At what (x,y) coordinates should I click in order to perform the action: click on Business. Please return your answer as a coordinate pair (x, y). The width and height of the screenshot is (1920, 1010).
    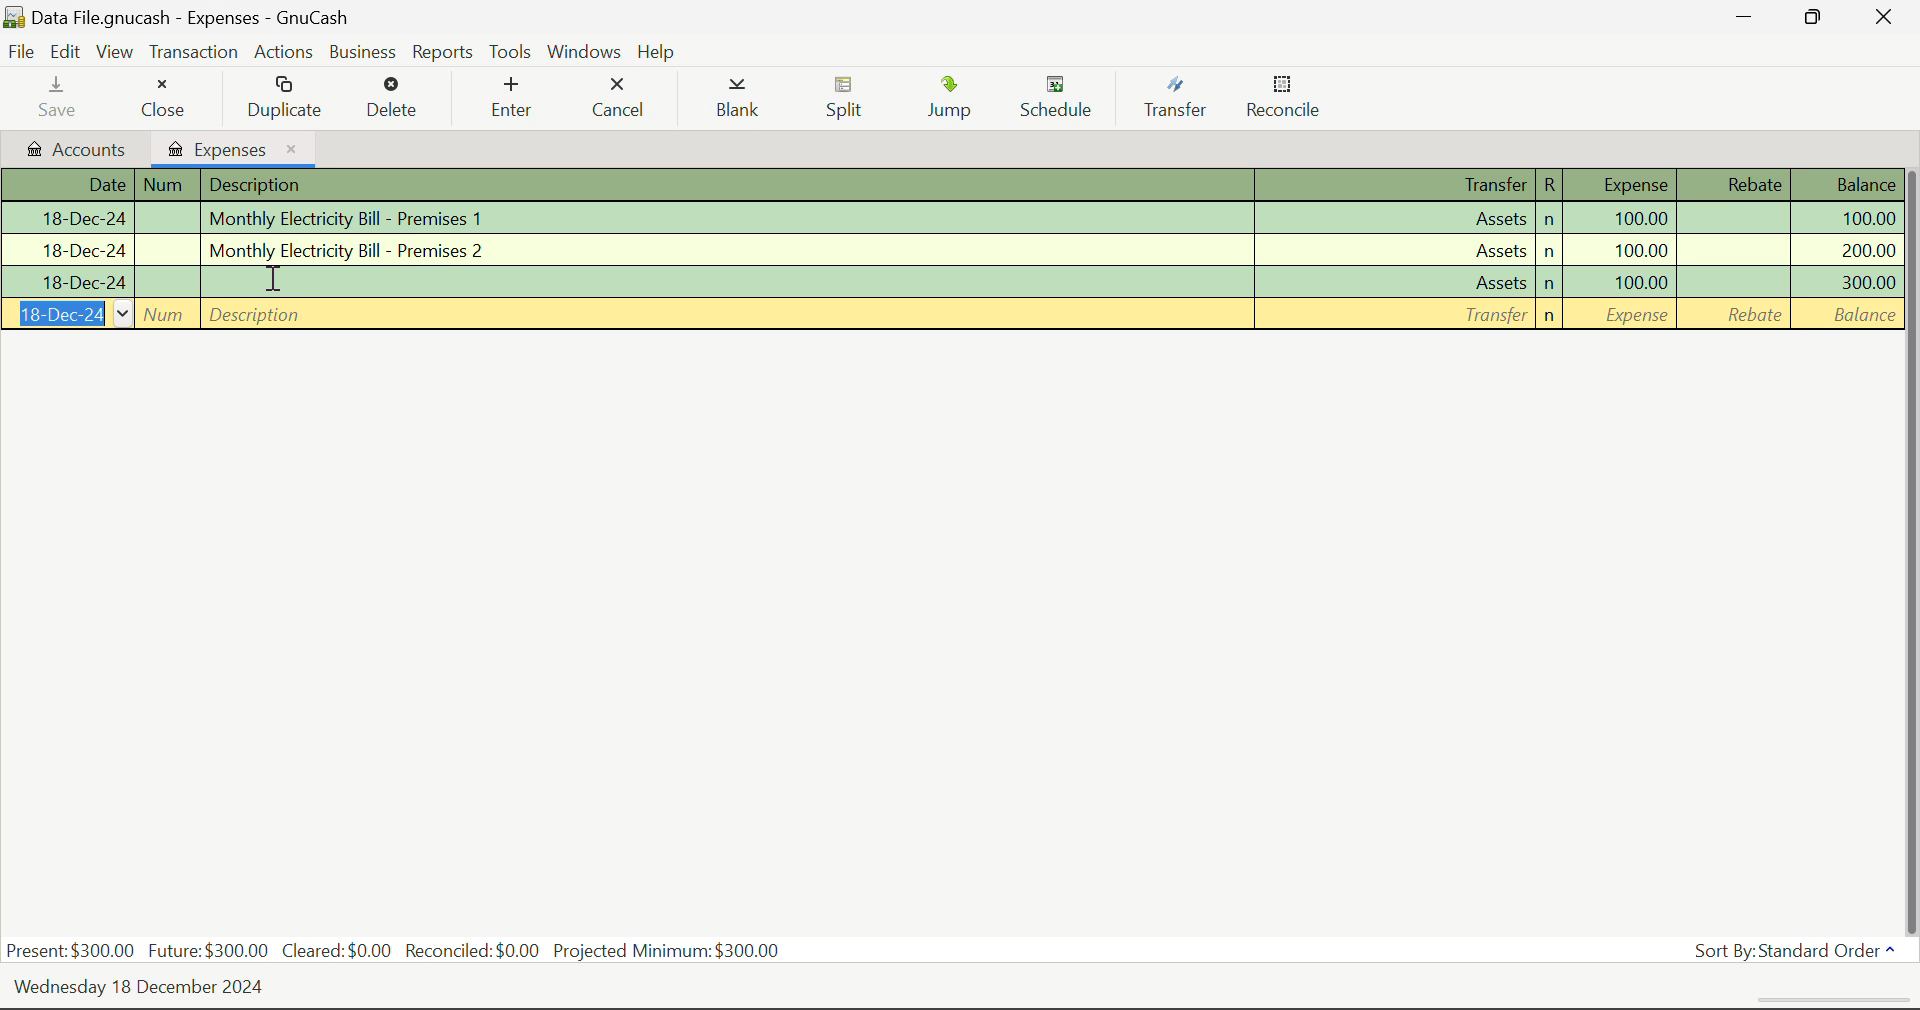
    Looking at the image, I should click on (364, 53).